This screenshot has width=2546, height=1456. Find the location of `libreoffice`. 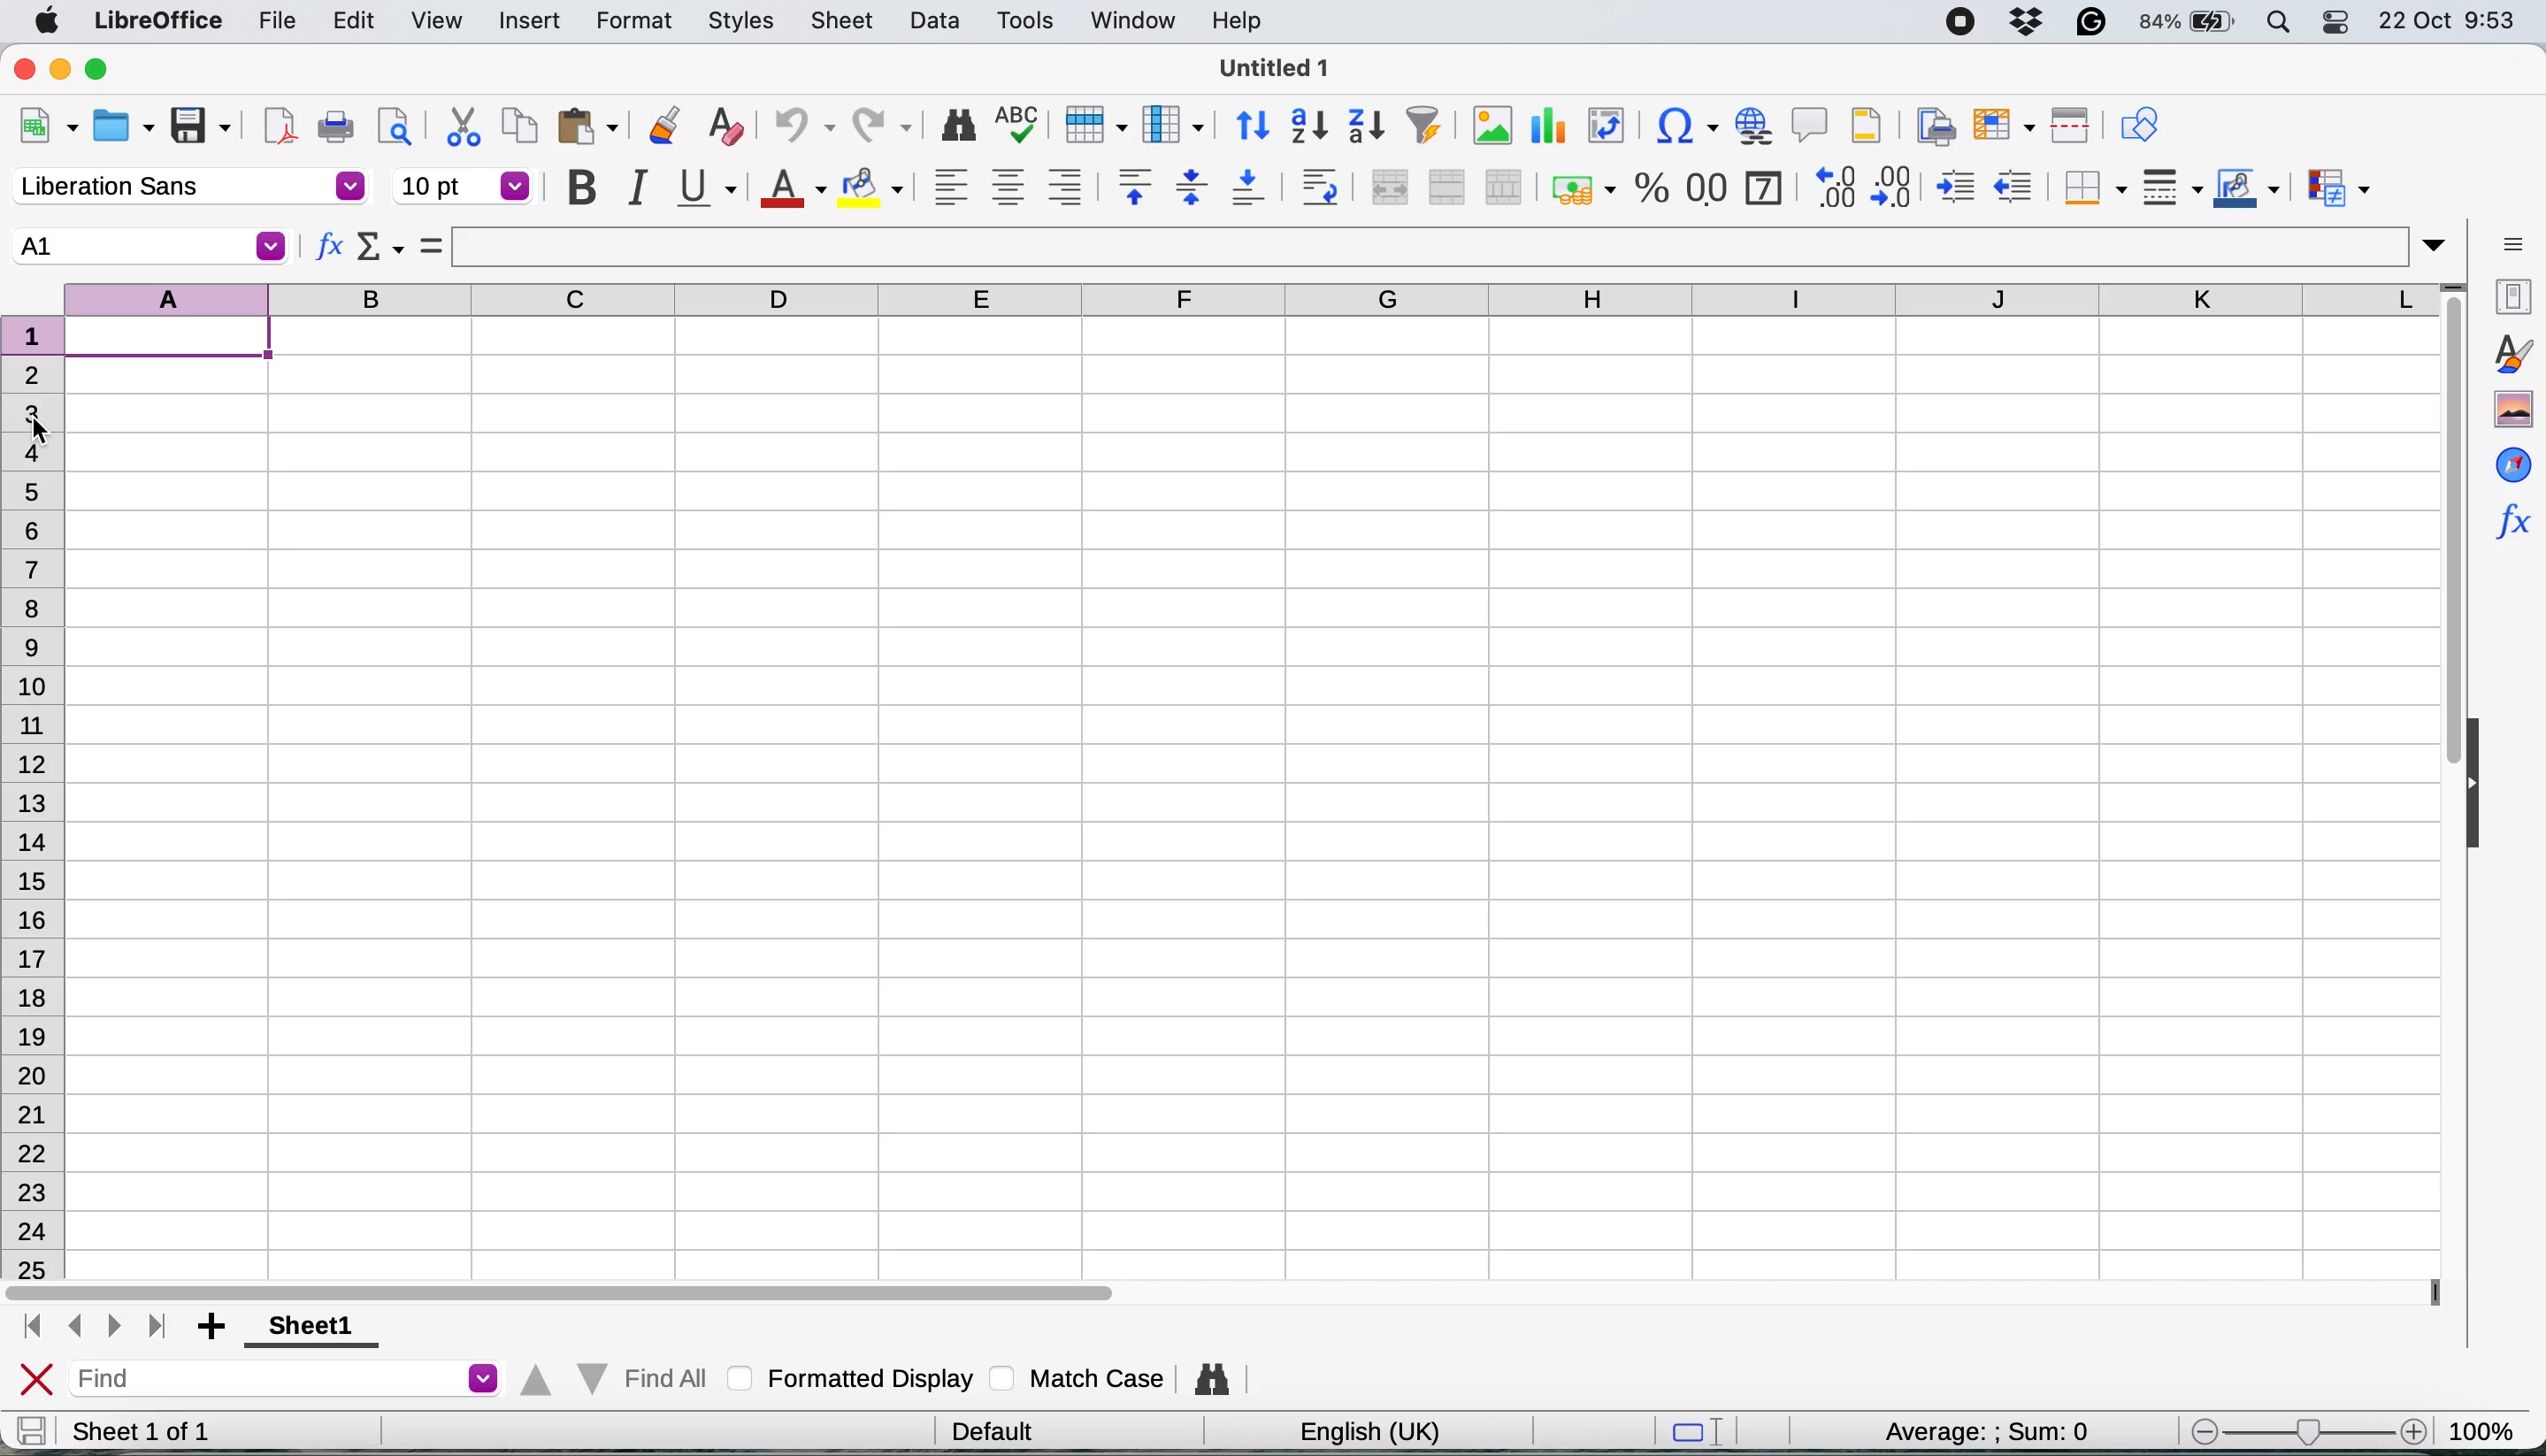

libreoffice is located at coordinates (163, 23).